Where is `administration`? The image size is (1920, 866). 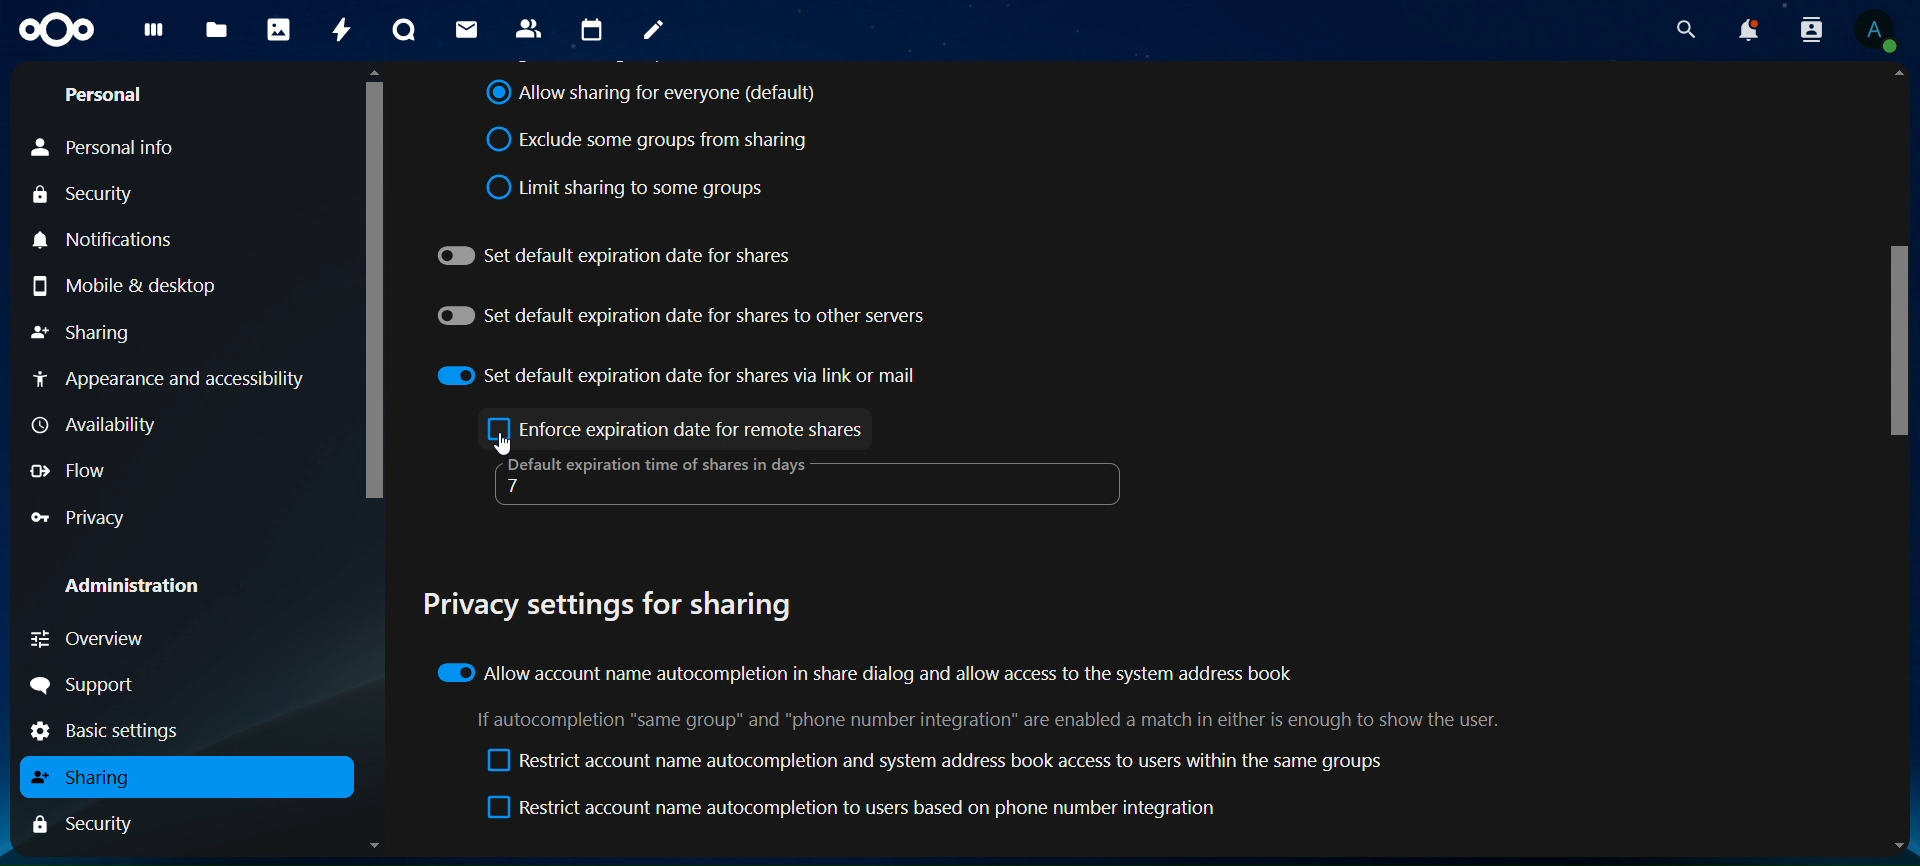 administration is located at coordinates (130, 581).